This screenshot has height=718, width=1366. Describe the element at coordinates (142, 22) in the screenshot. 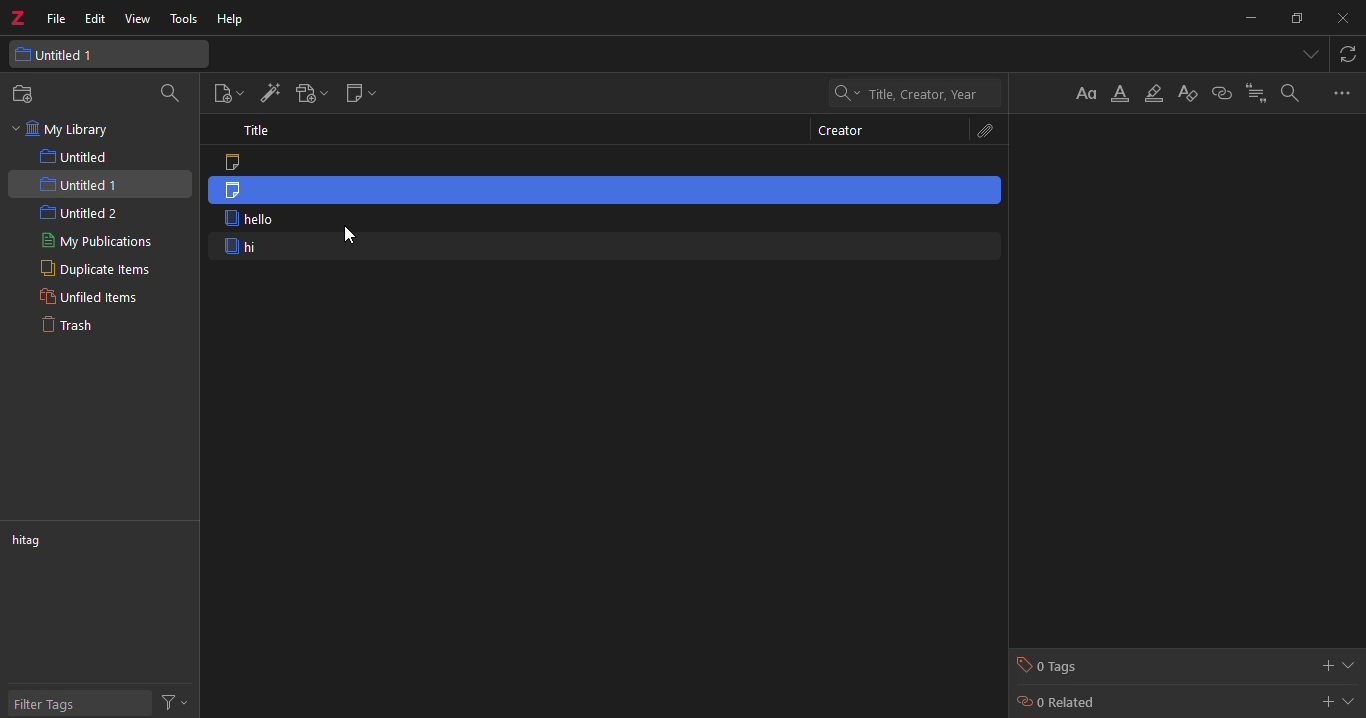

I see `view` at that location.